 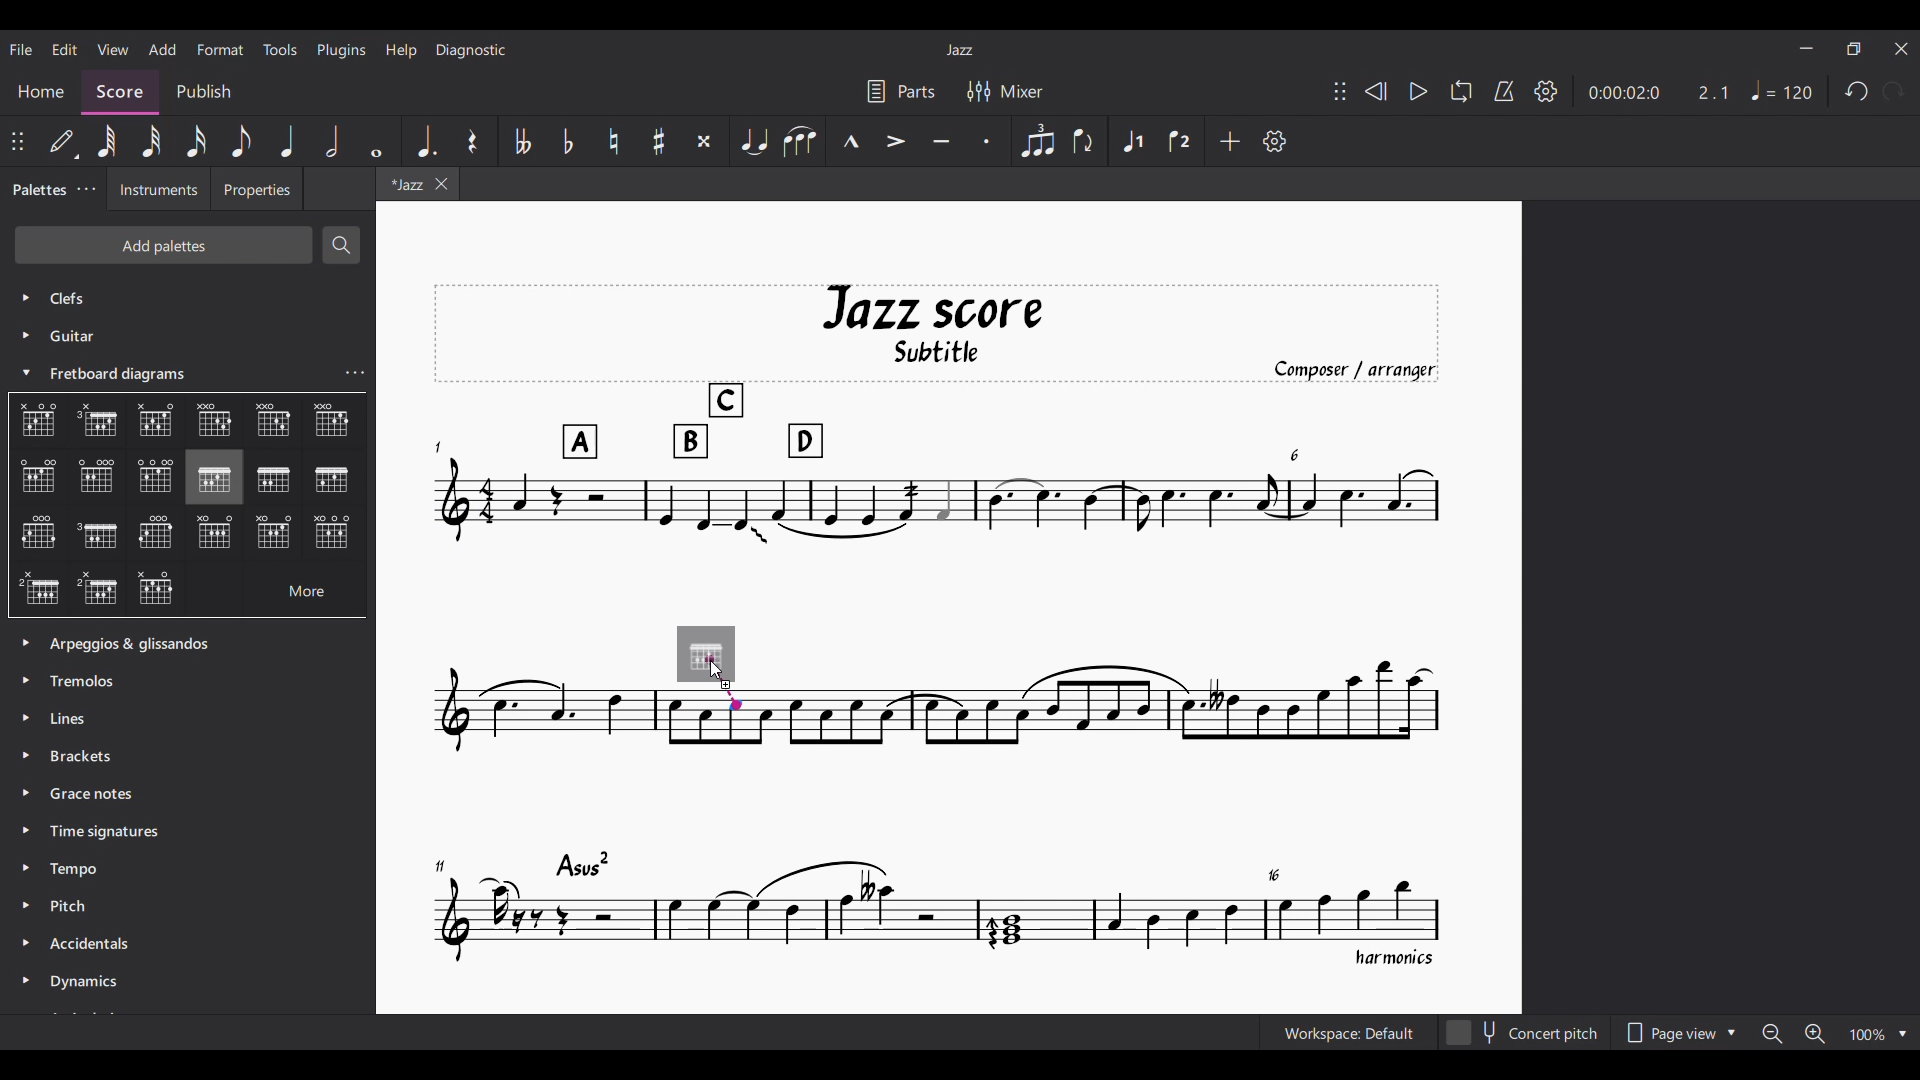 I want to click on Chart 17, so click(x=38, y=586).